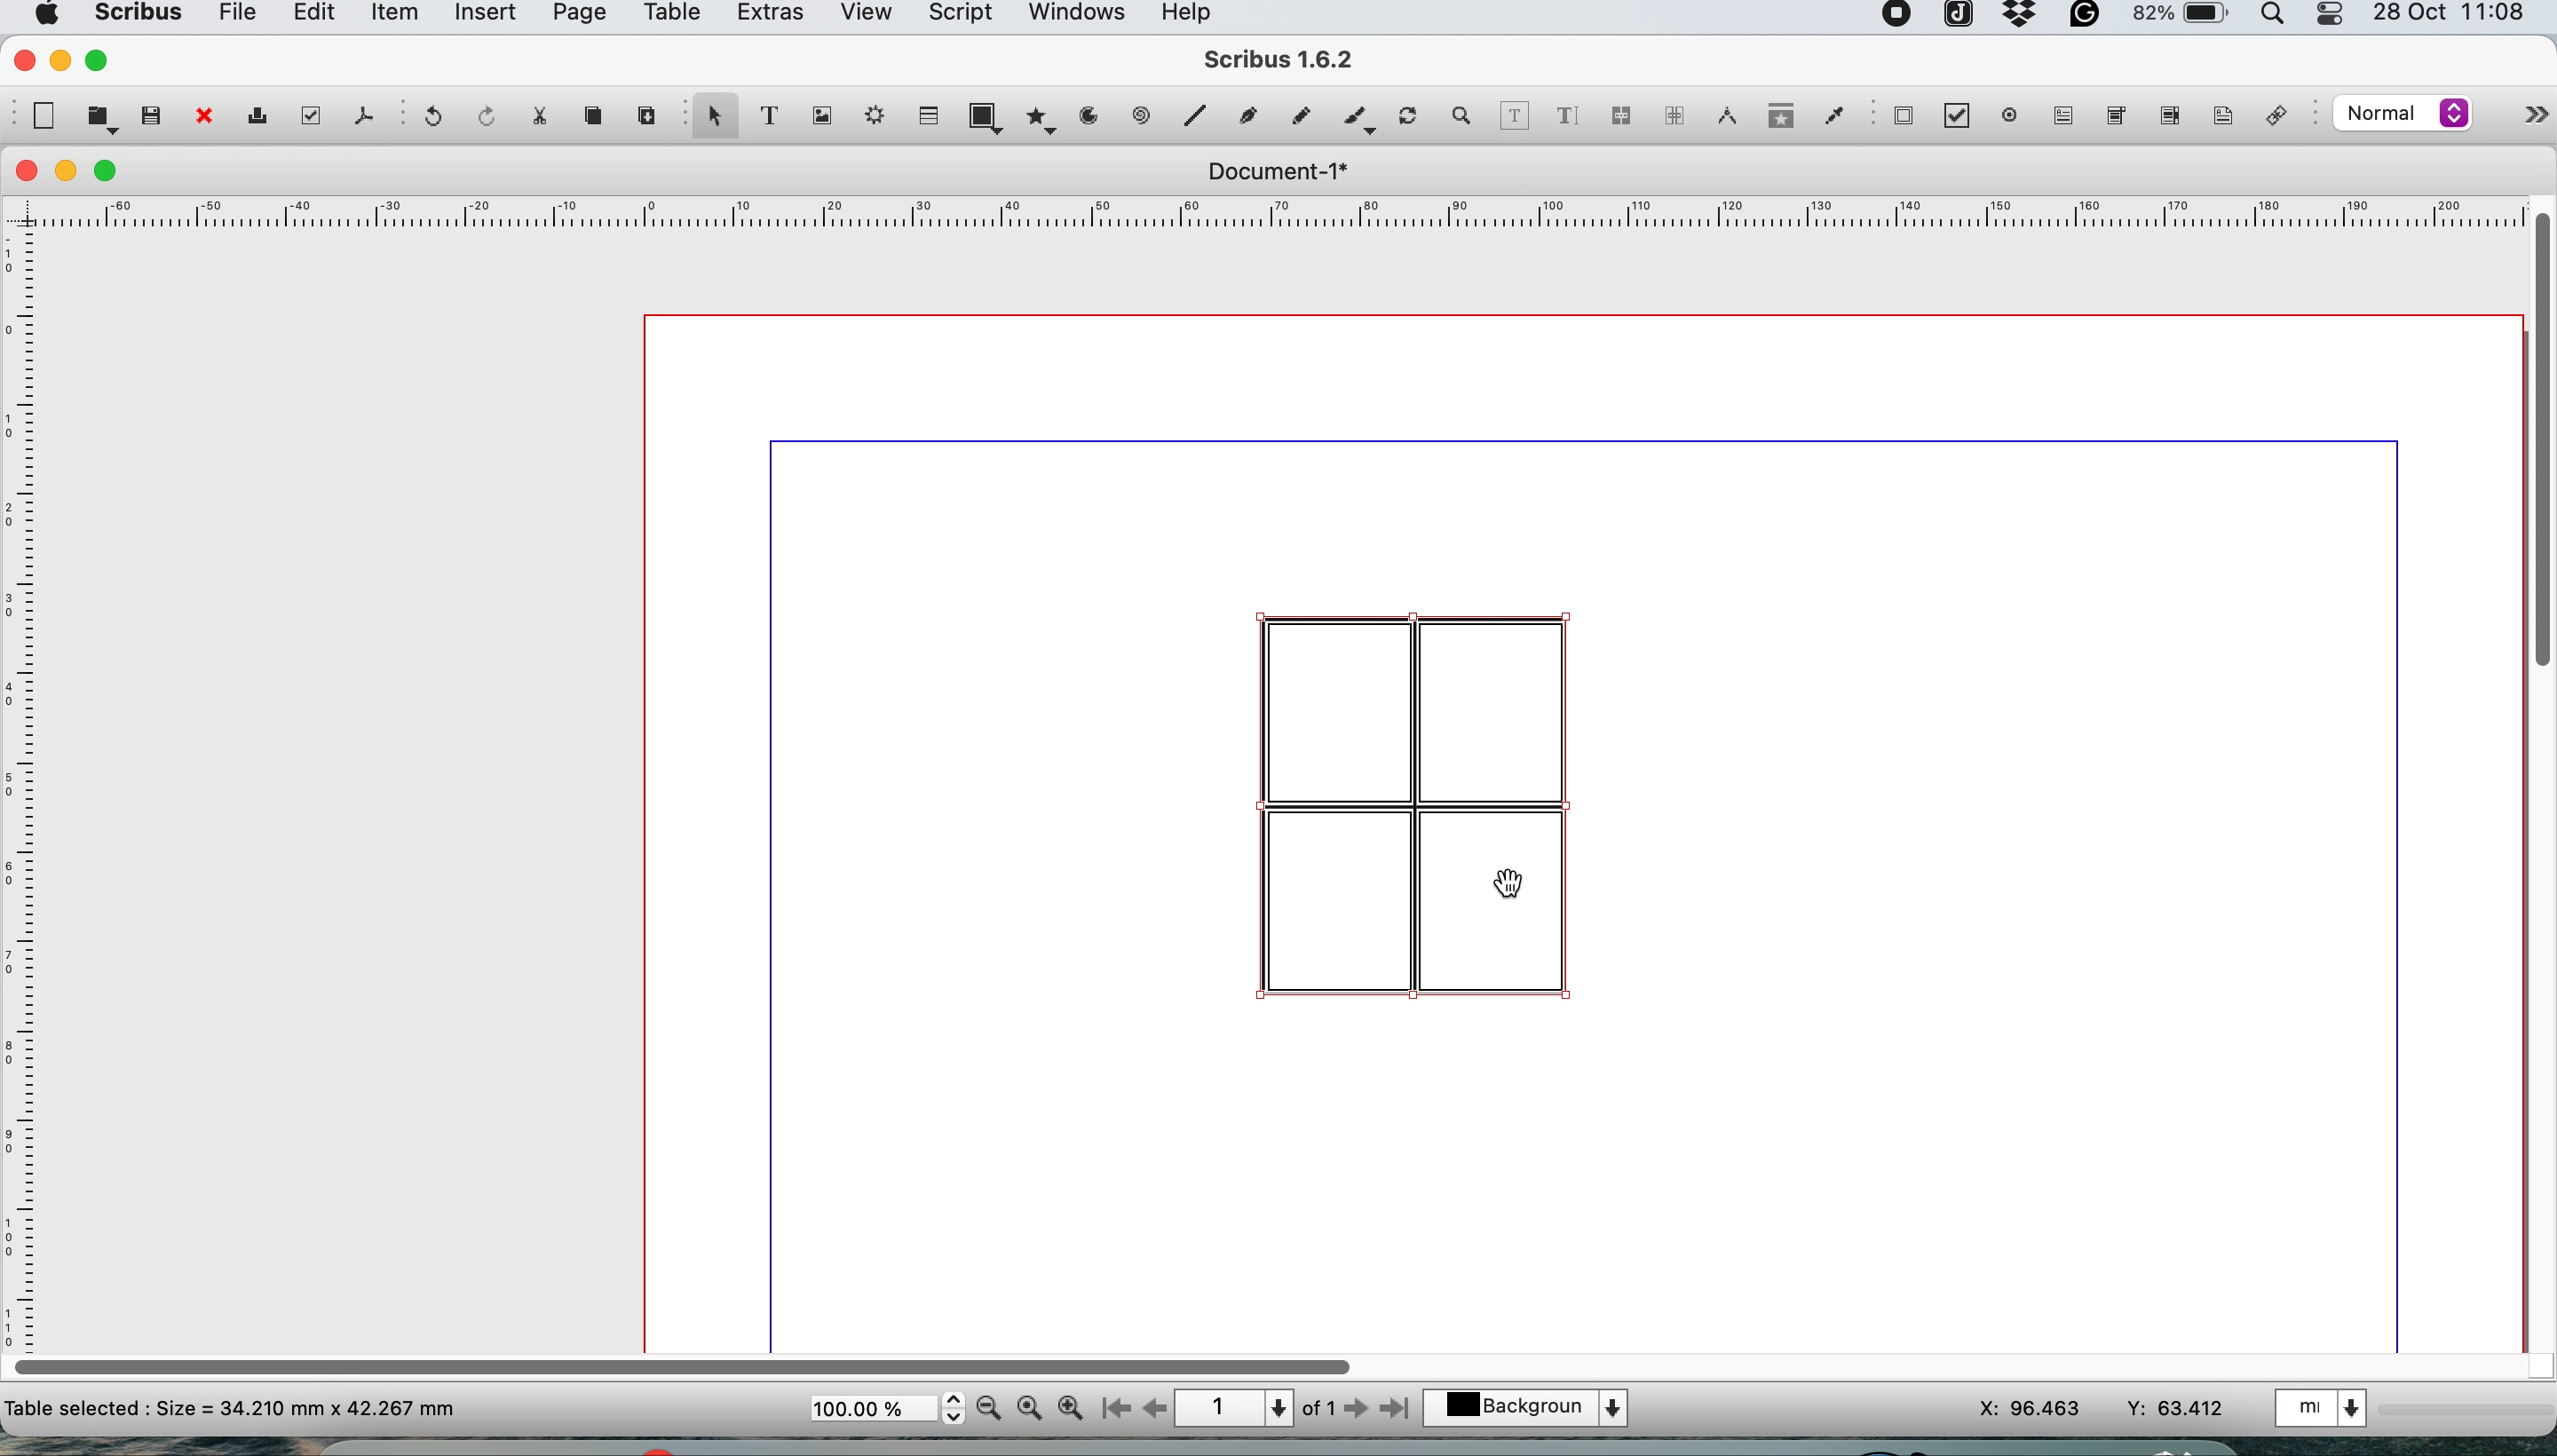 Image resolution: width=2557 pixels, height=1456 pixels. I want to click on file, so click(234, 17).